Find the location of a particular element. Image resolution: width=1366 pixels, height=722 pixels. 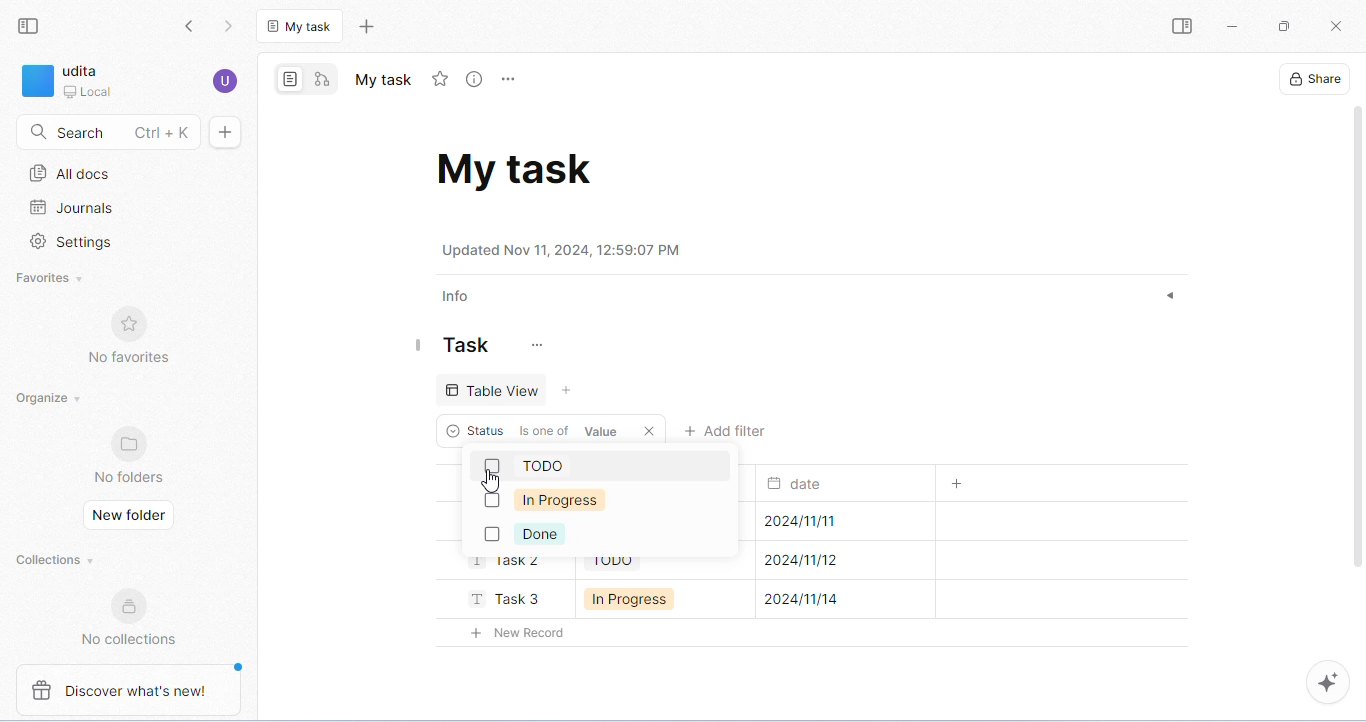

checkbox is located at coordinates (492, 501).